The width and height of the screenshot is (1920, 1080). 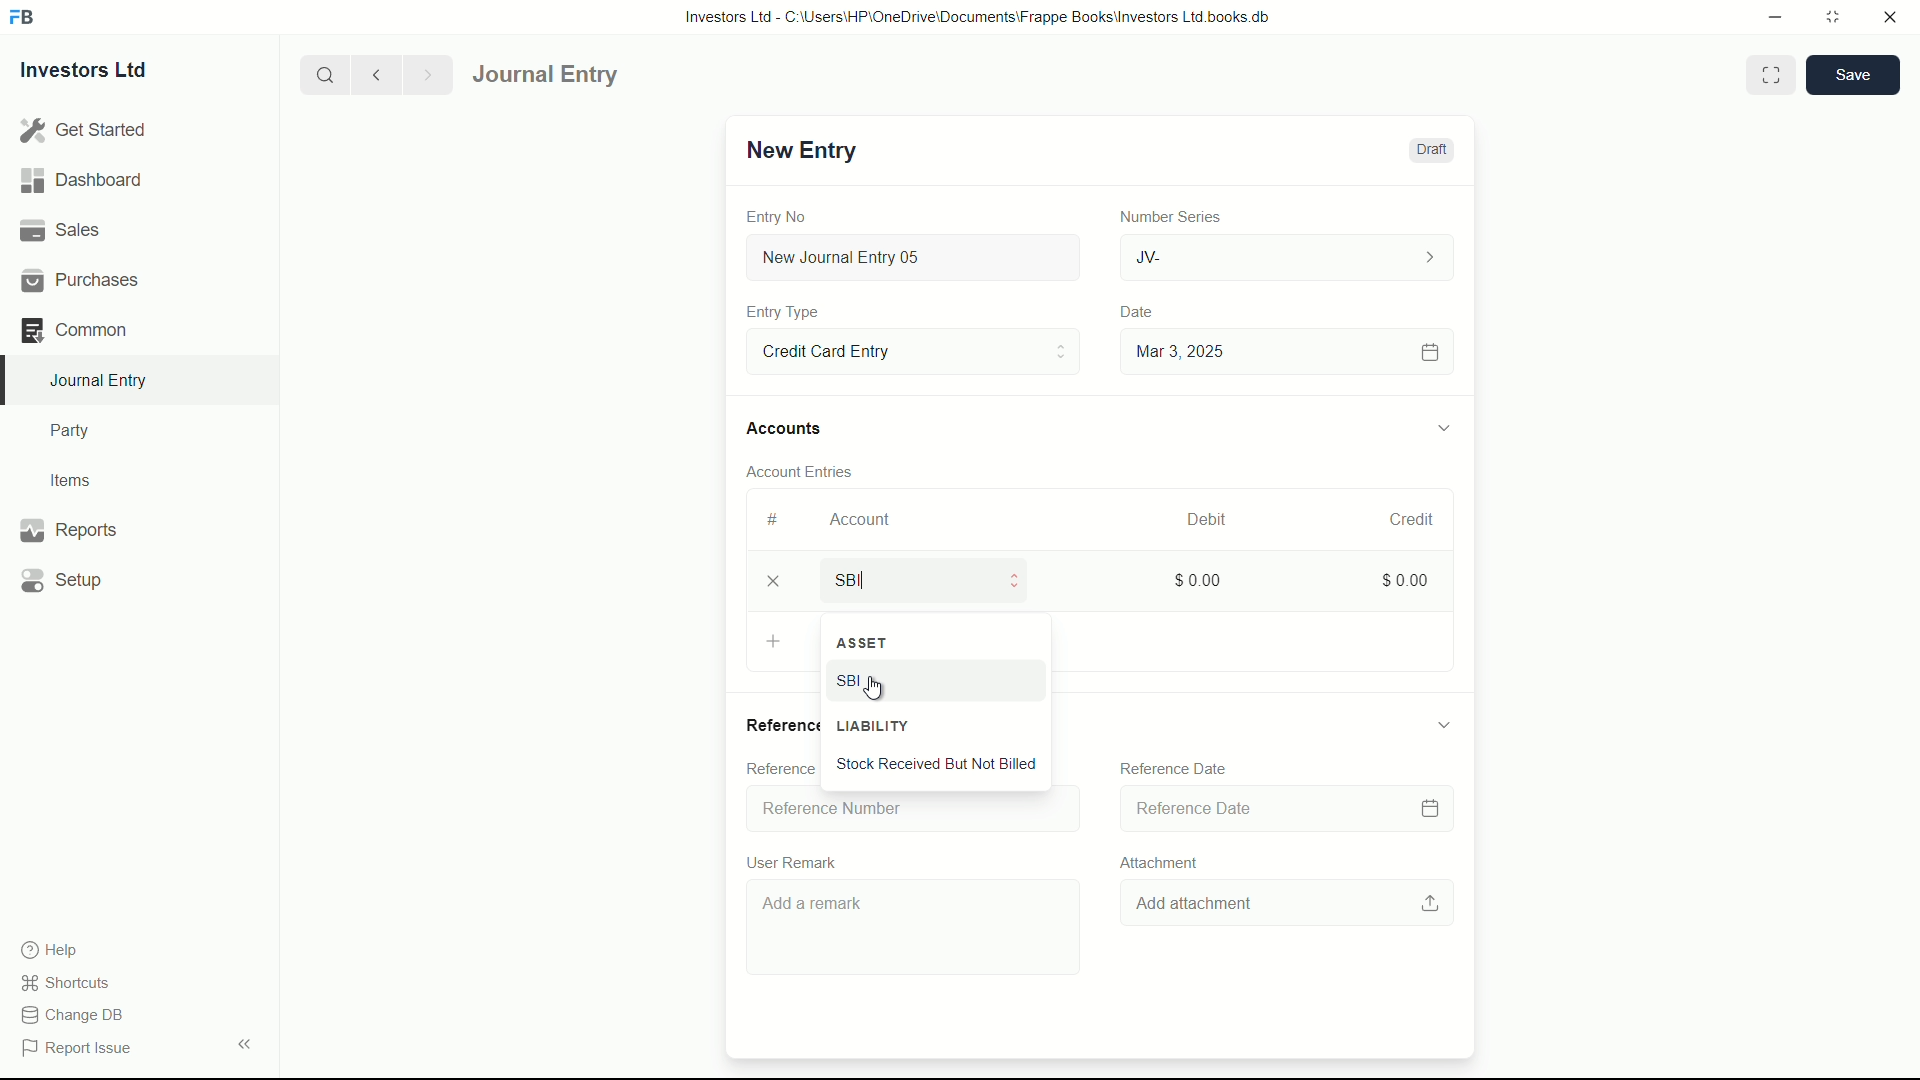 I want to click on Account Entries, so click(x=808, y=468).